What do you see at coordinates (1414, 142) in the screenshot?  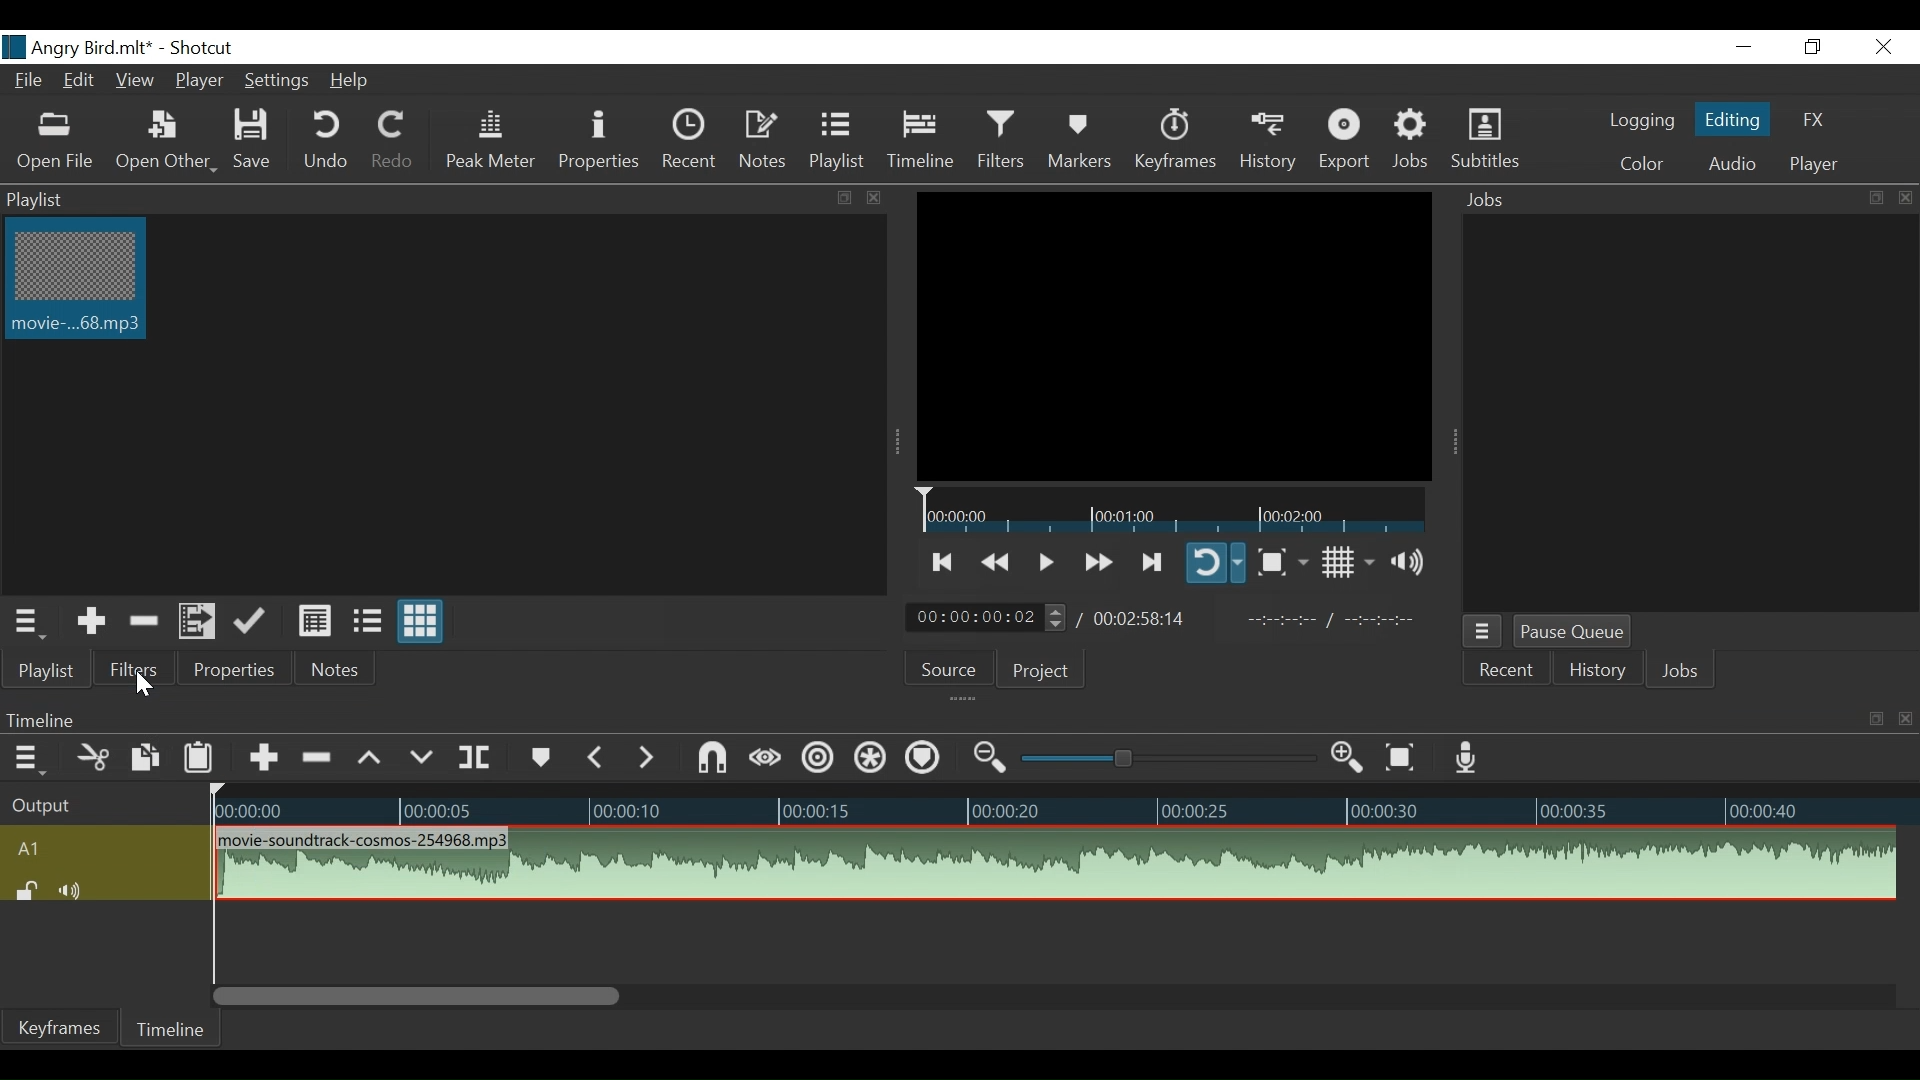 I see `Jobs` at bounding box center [1414, 142].